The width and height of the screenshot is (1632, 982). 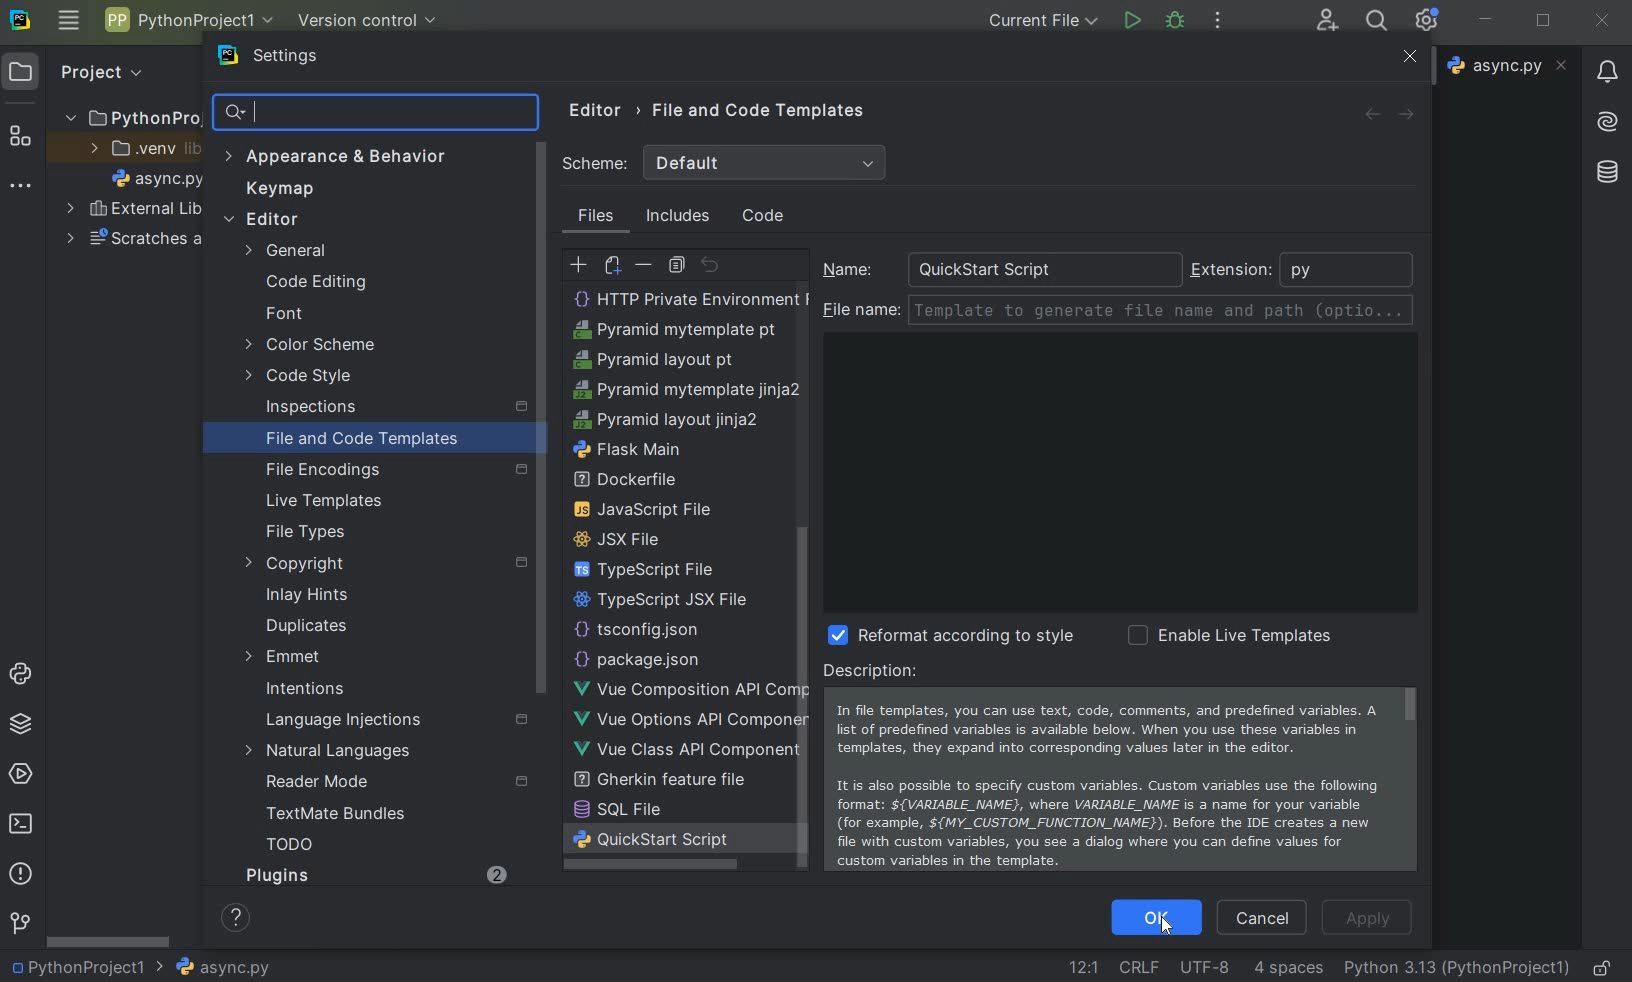 I want to click on HTTP Private Environment, so click(x=689, y=716).